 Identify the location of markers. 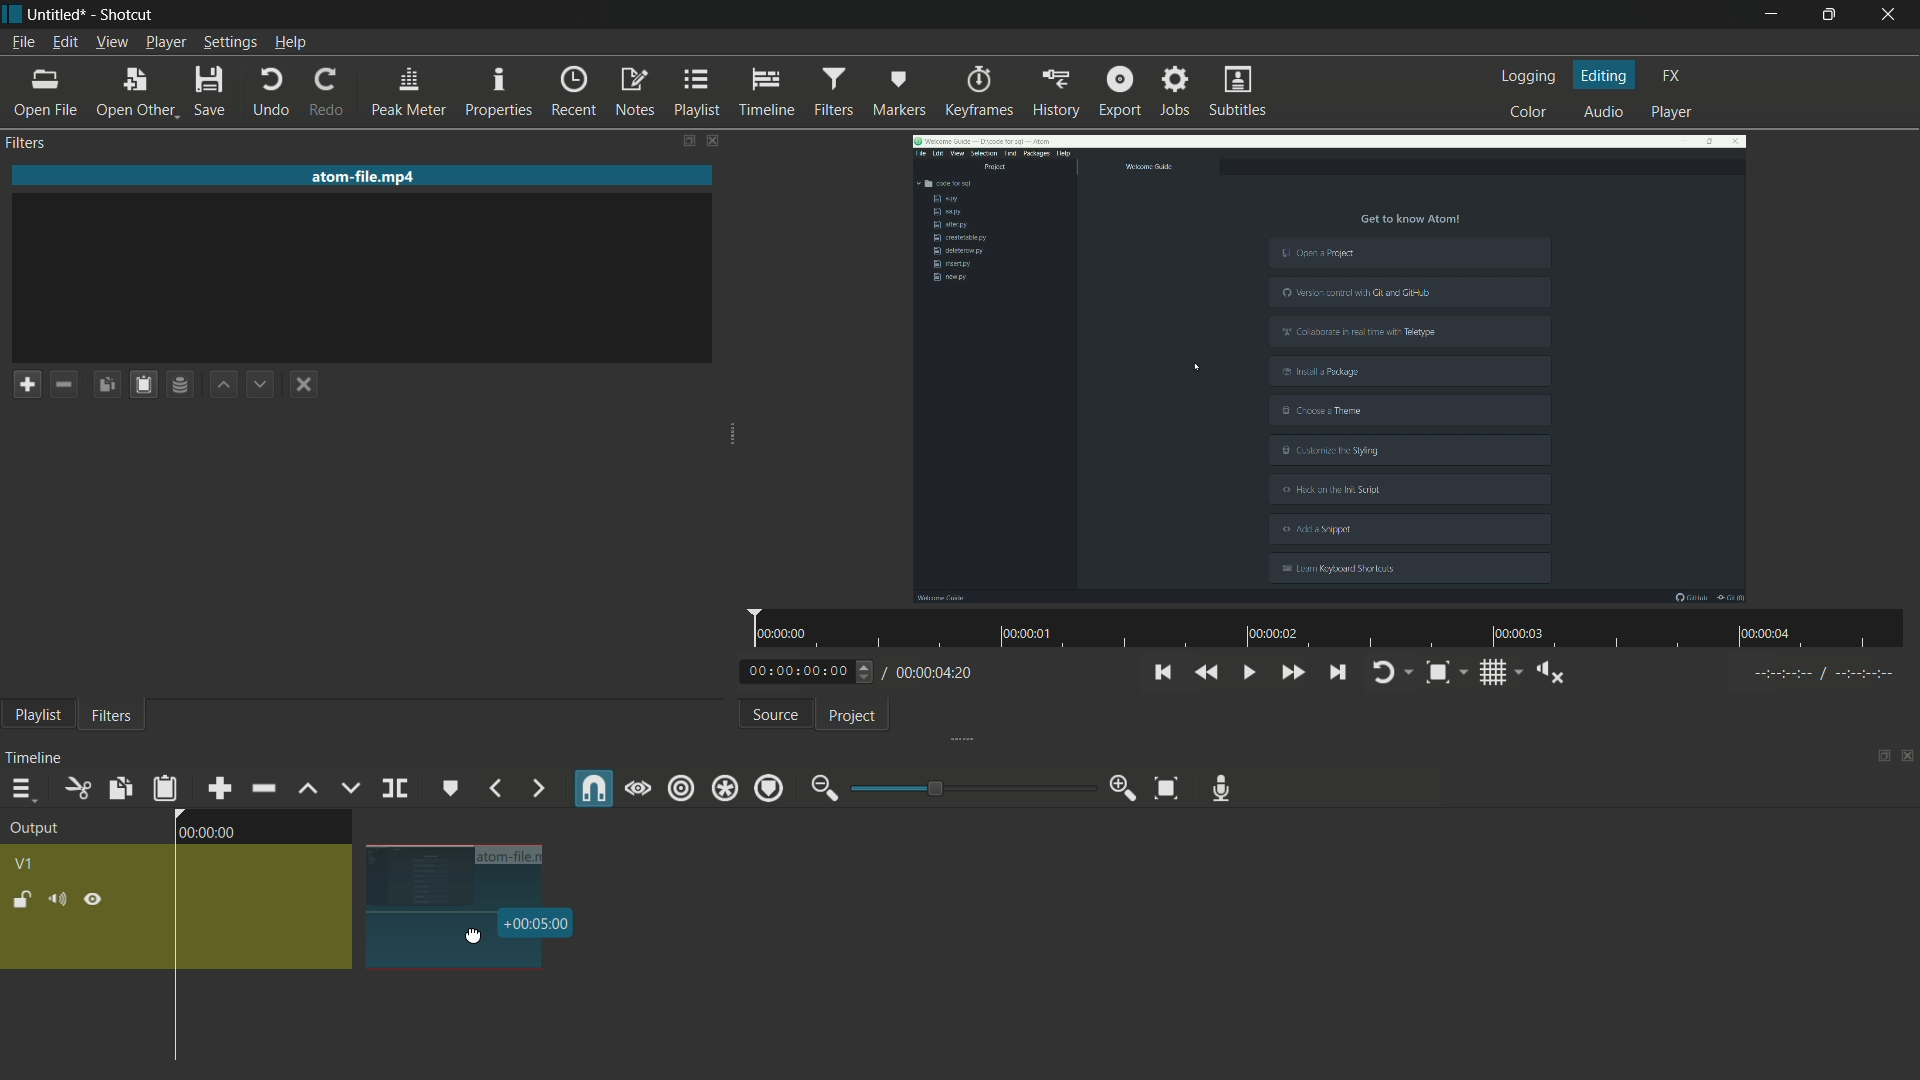
(900, 90).